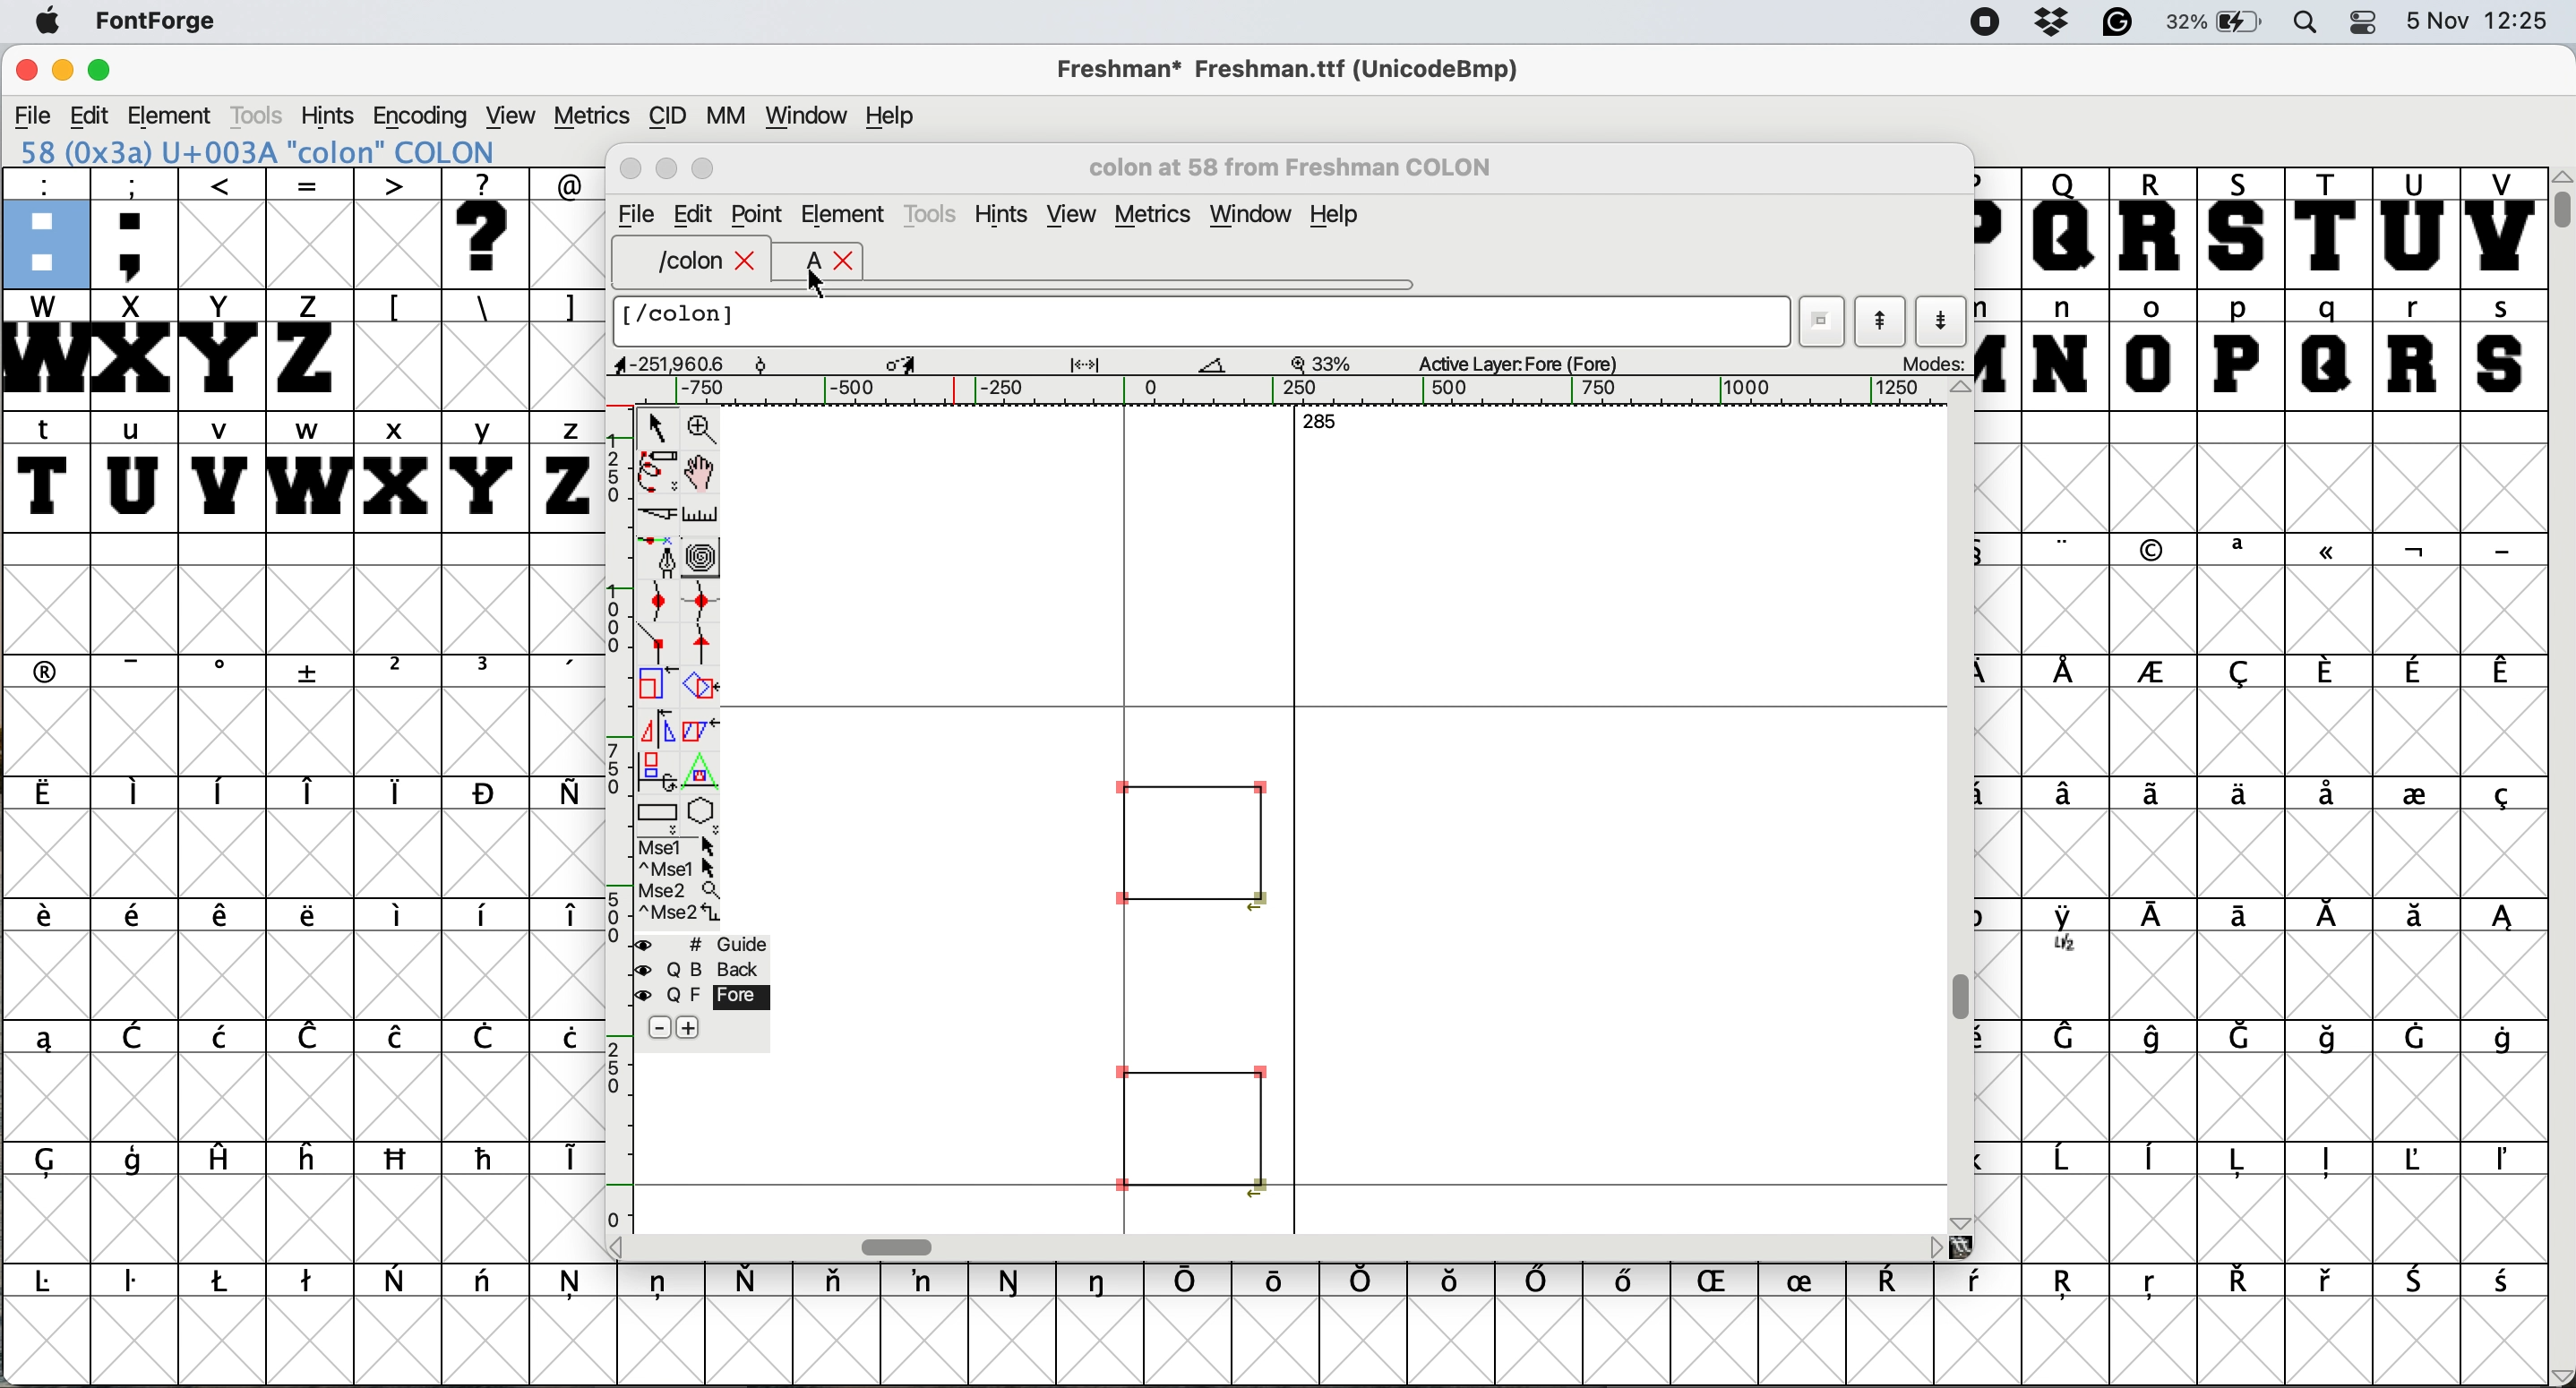 The height and width of the screenshot is (1388, 2576). I want to click on glyph details, so click(1126, 365).